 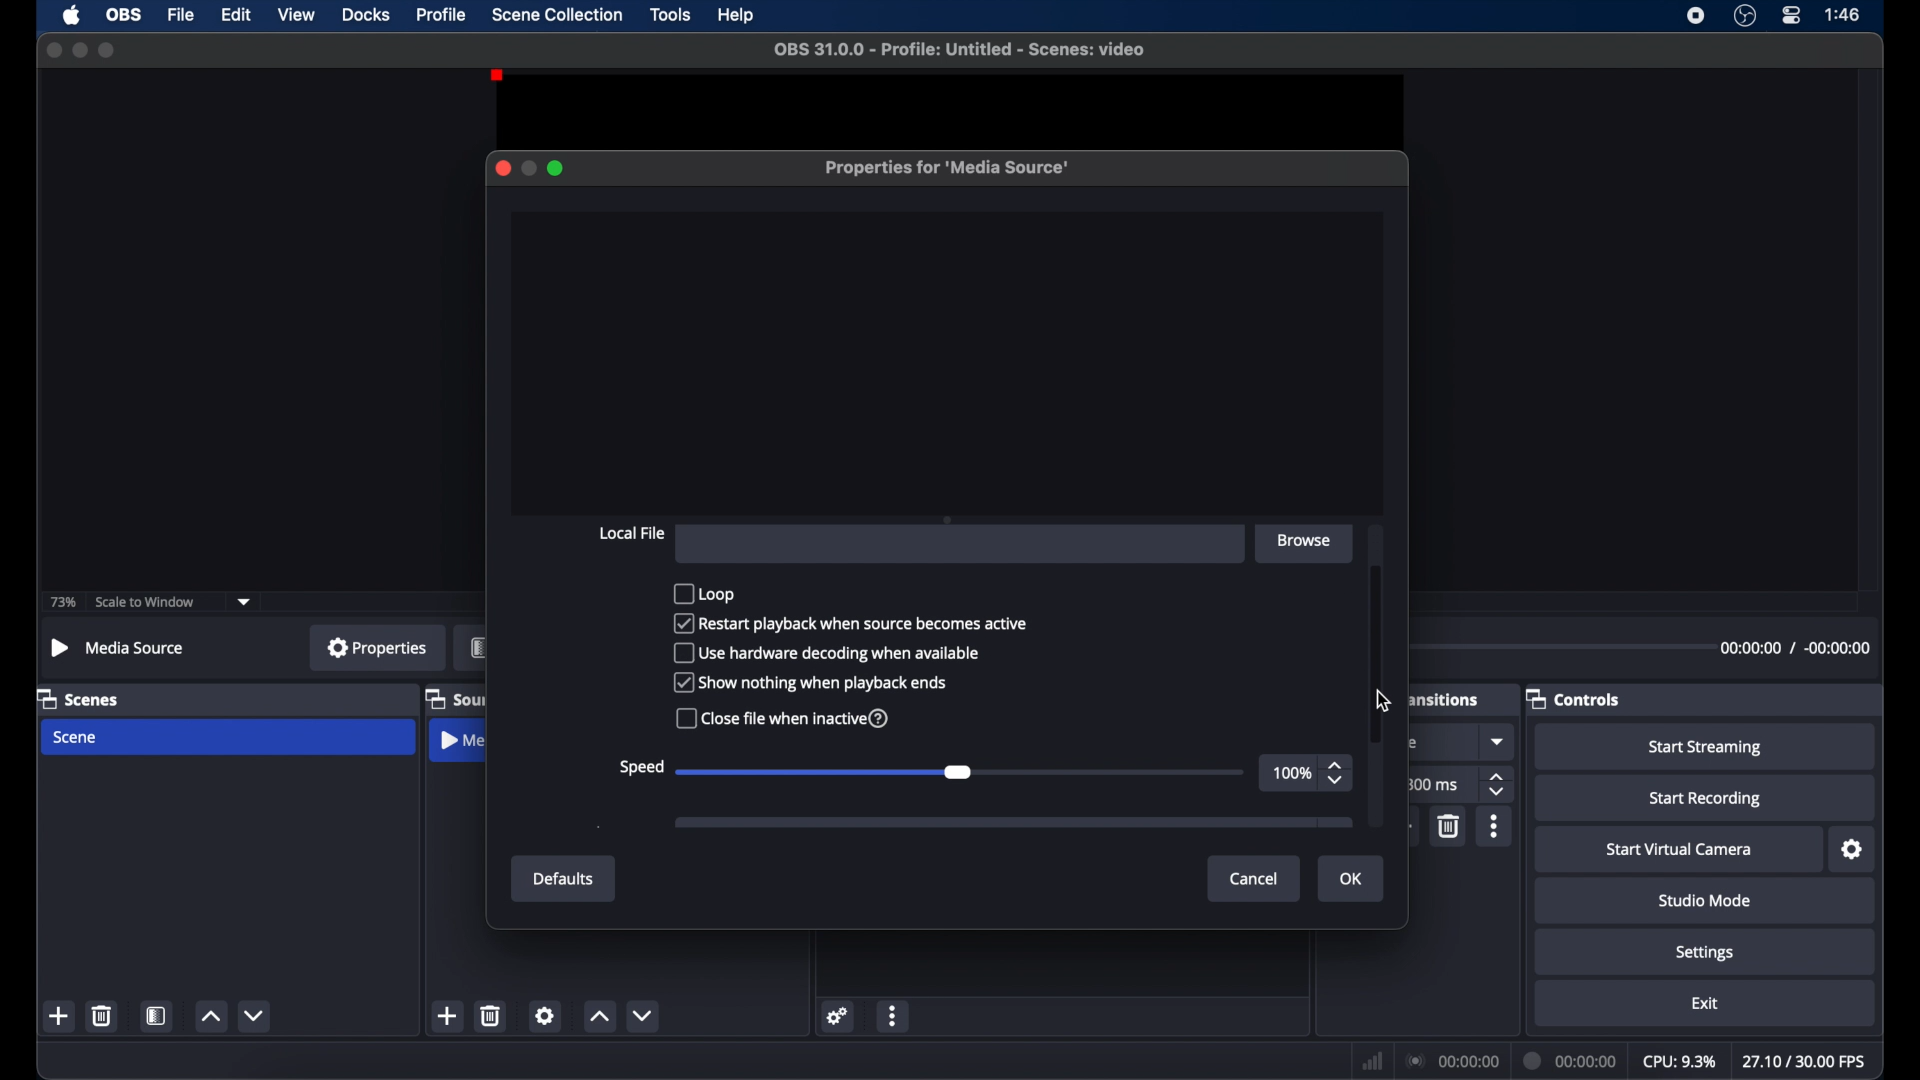 What do you see at coordinates (959, 770) in the screenshot?
I see `slider` at bounding box center [959, 770].